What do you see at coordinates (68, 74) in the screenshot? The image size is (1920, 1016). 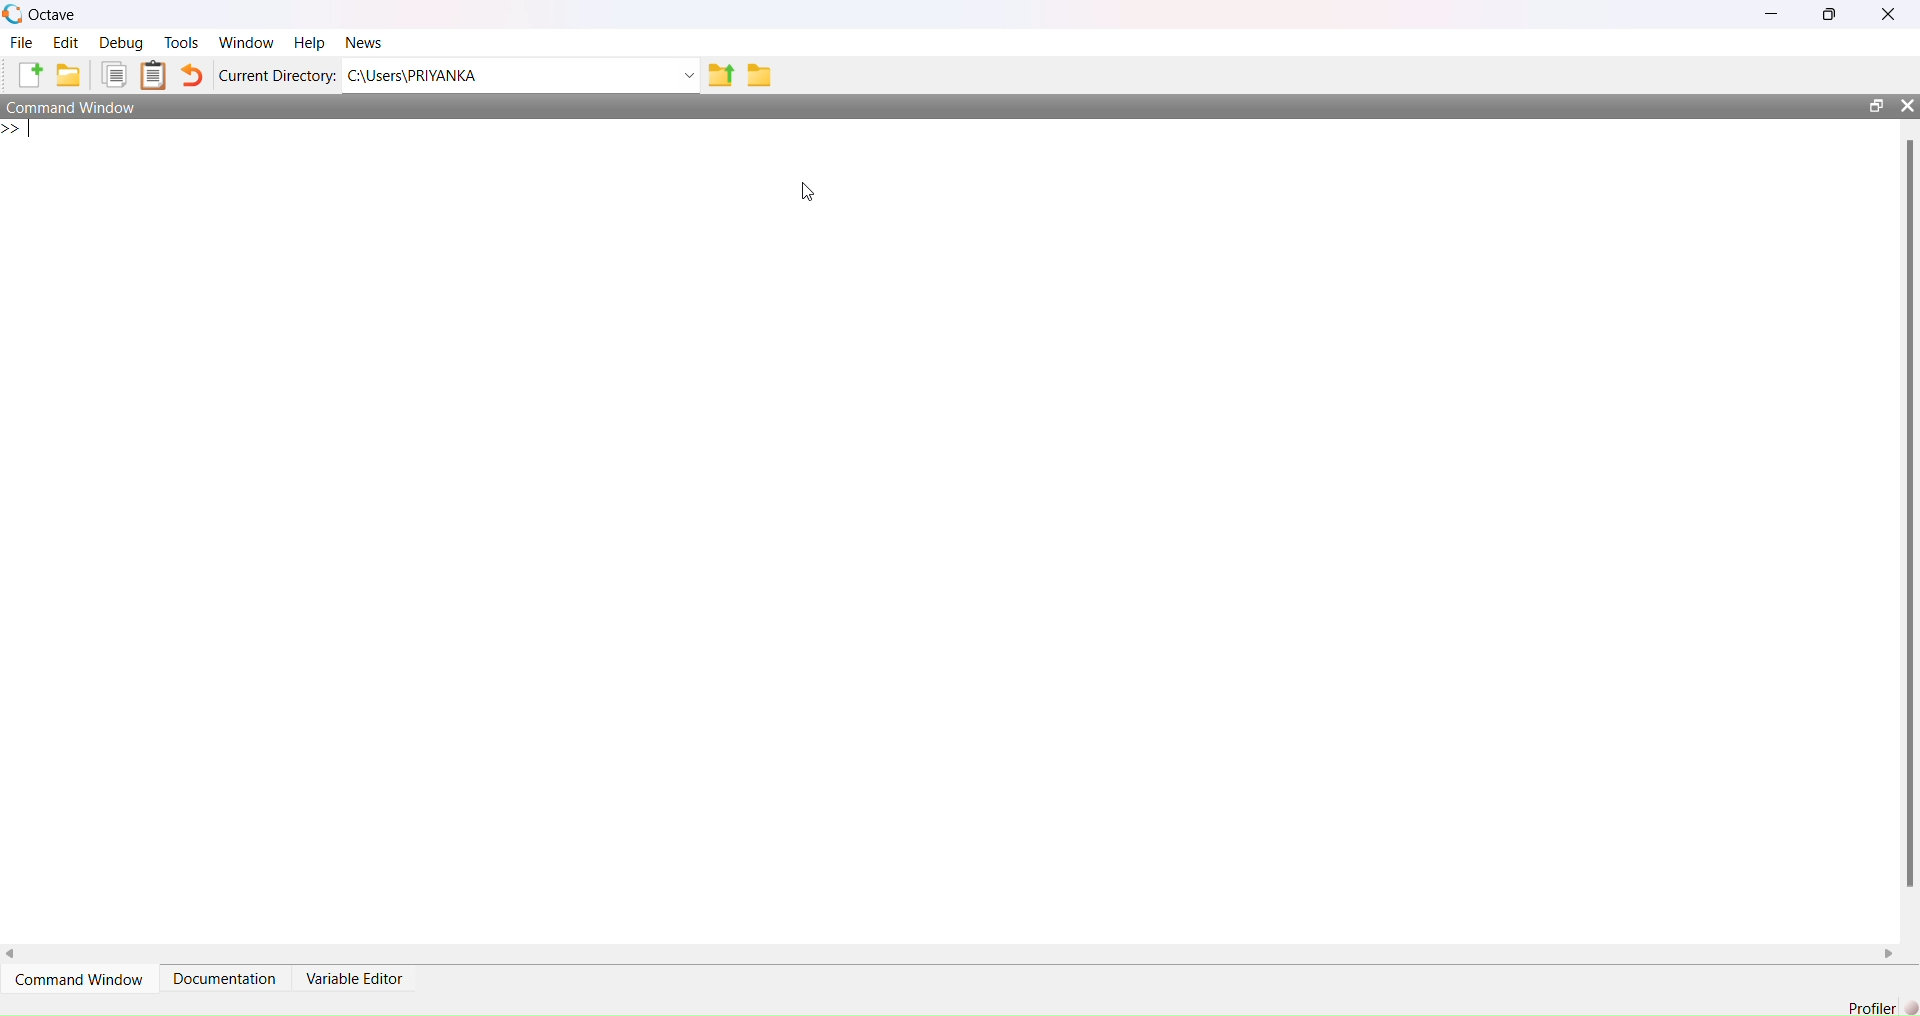 I see `Open an existing file in editor` at bounding box center [68, 74].